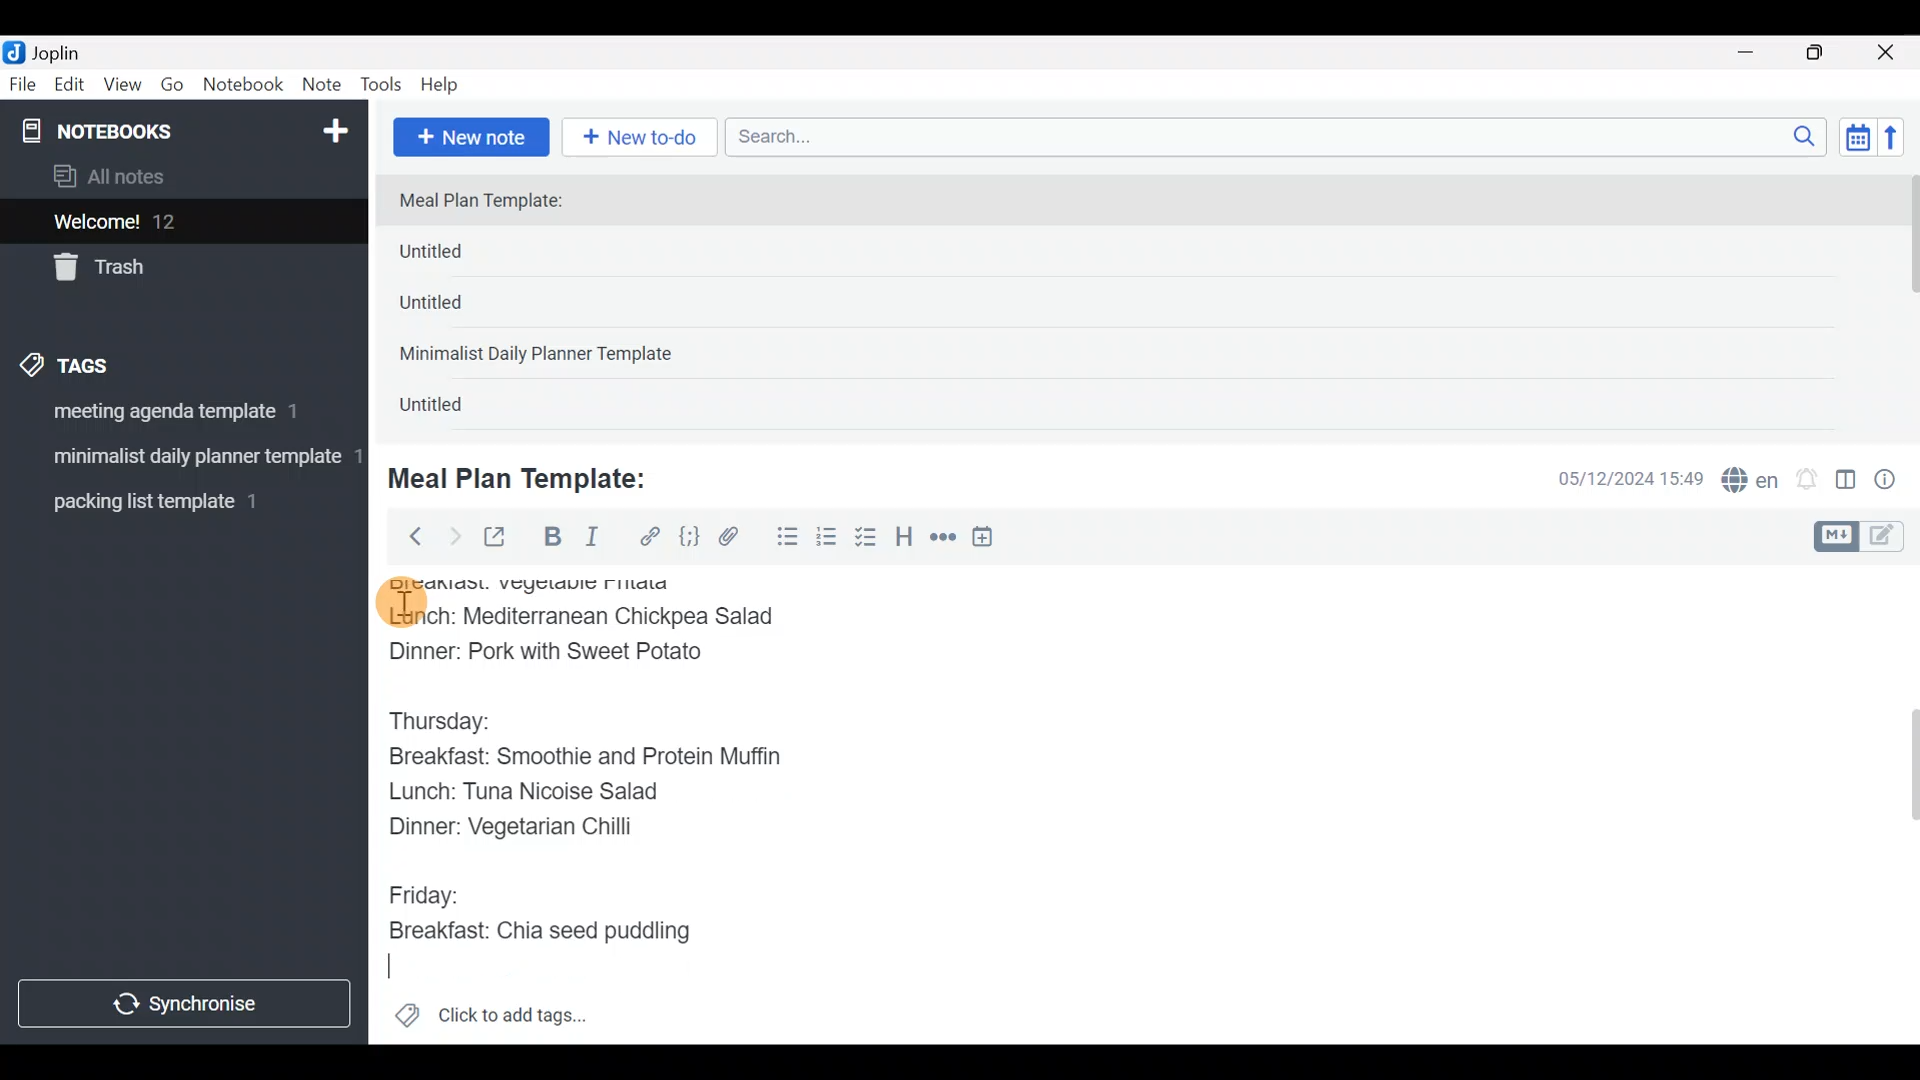 This screenshot has height=1080, width=1920. Describe the element at coordinates (943, 539) in the screenshot. I see `Horizontal rule` at that location.